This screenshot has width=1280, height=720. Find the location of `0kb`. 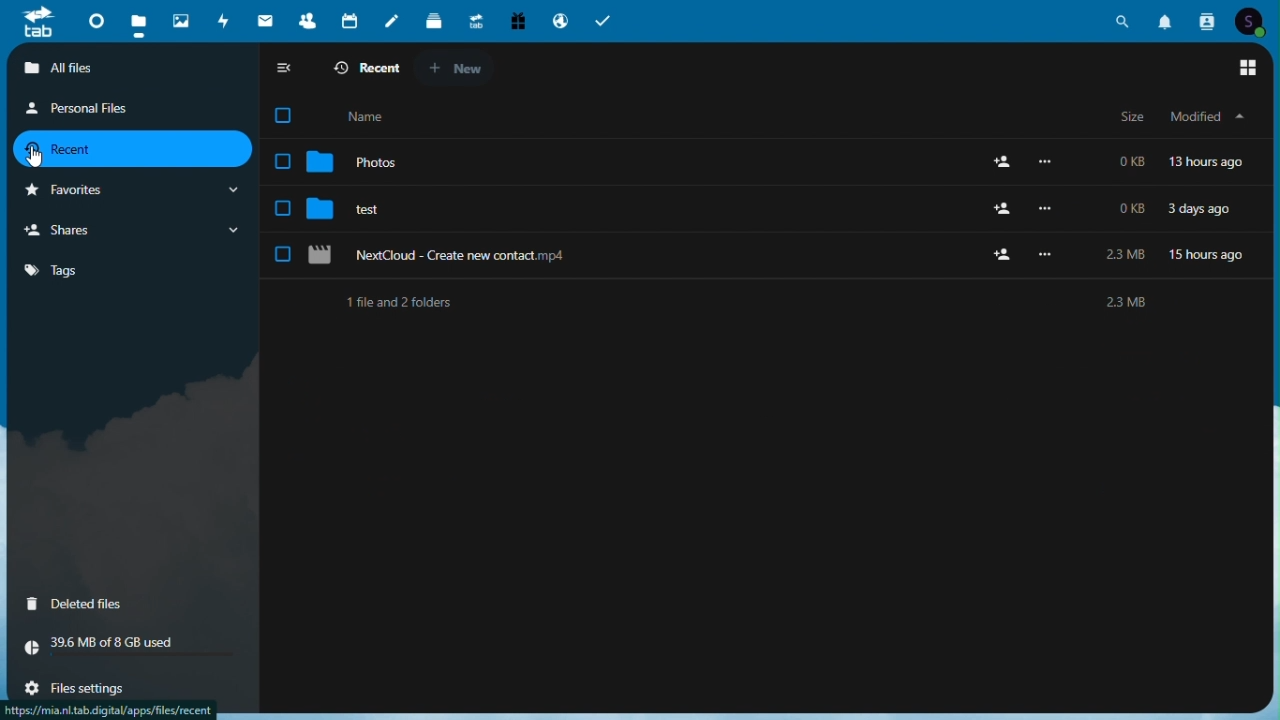

0kb is located at coordinates (1133, 208).